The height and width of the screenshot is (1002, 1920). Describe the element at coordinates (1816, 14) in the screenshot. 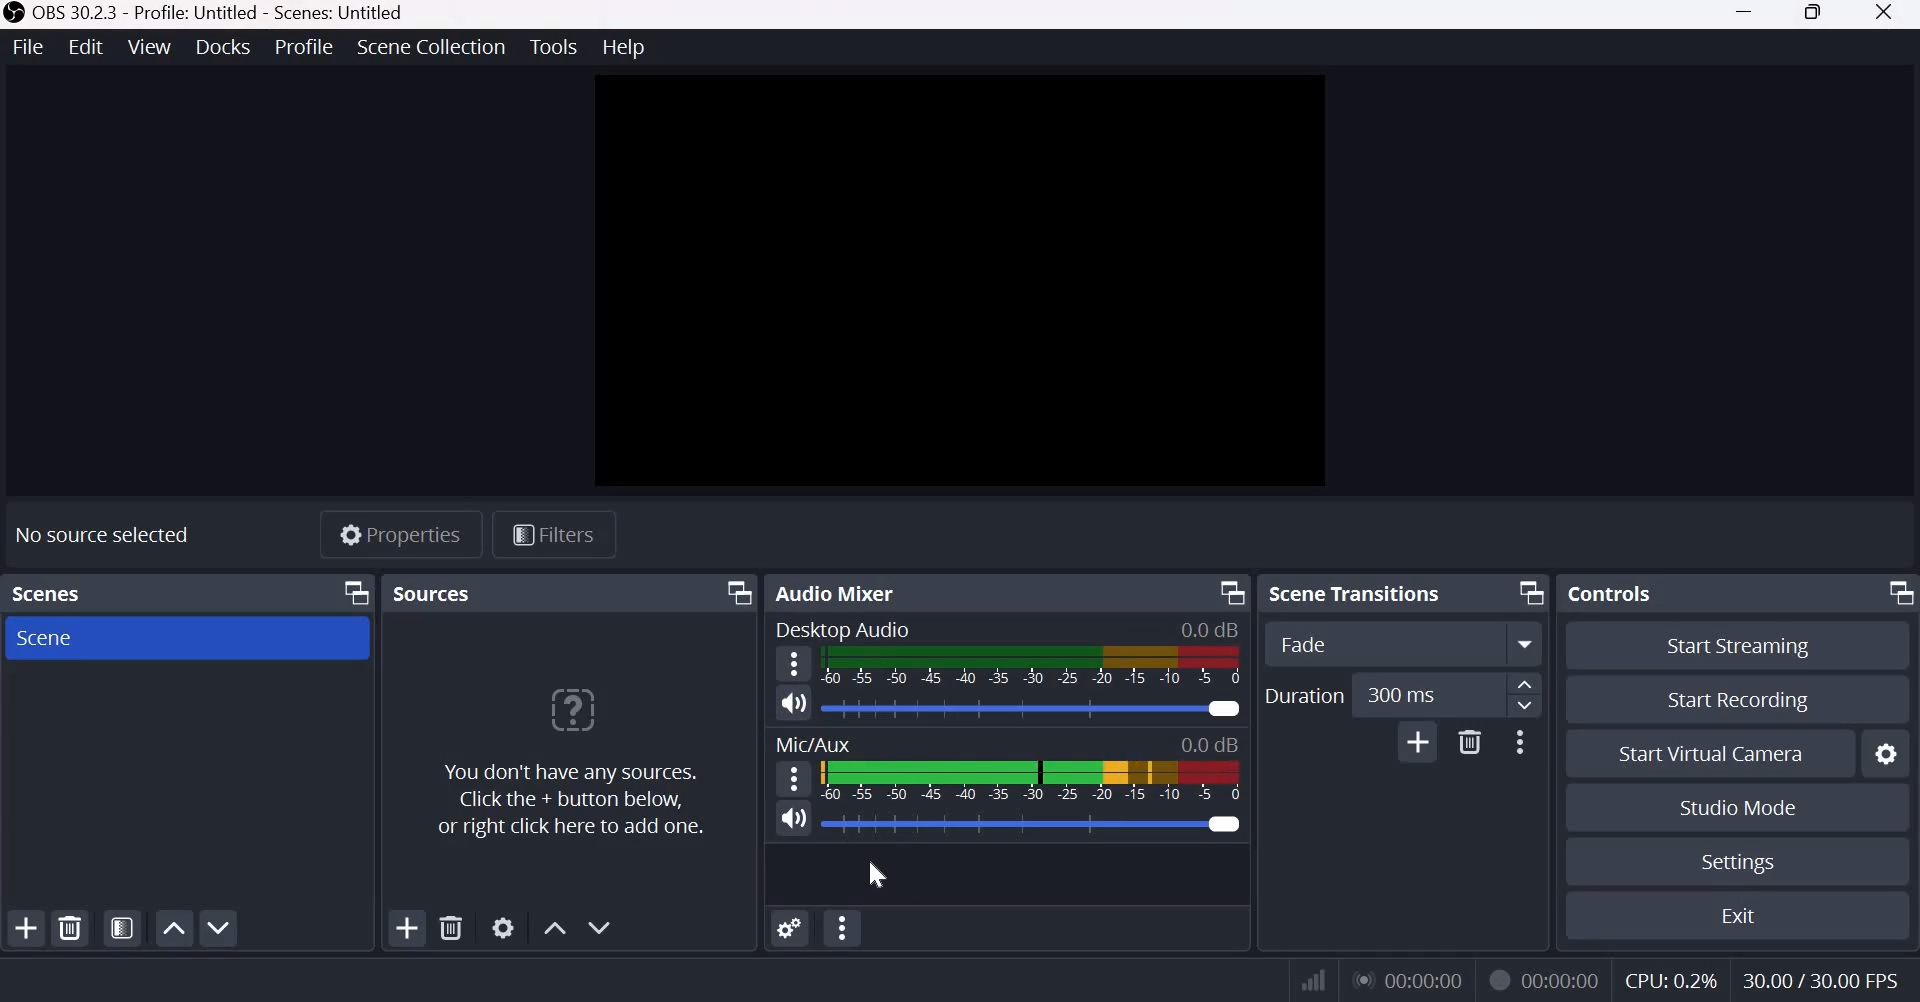

I see `Maximize` at that location.